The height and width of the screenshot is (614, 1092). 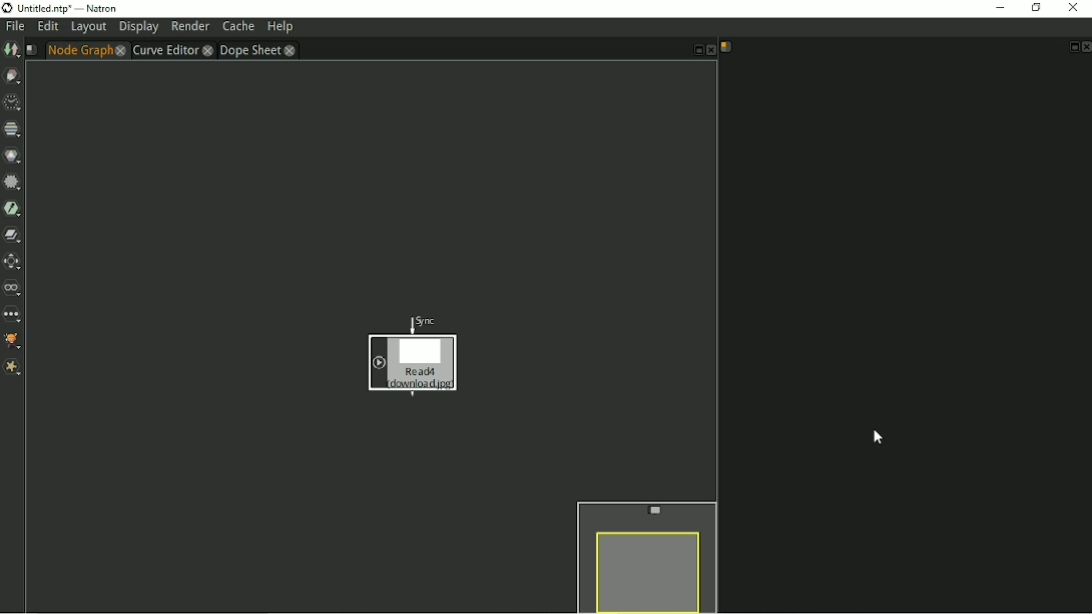 What do you see at coordinates (61, 8) in the screenshot?
I see `Title` at bounding box center [61, 8].